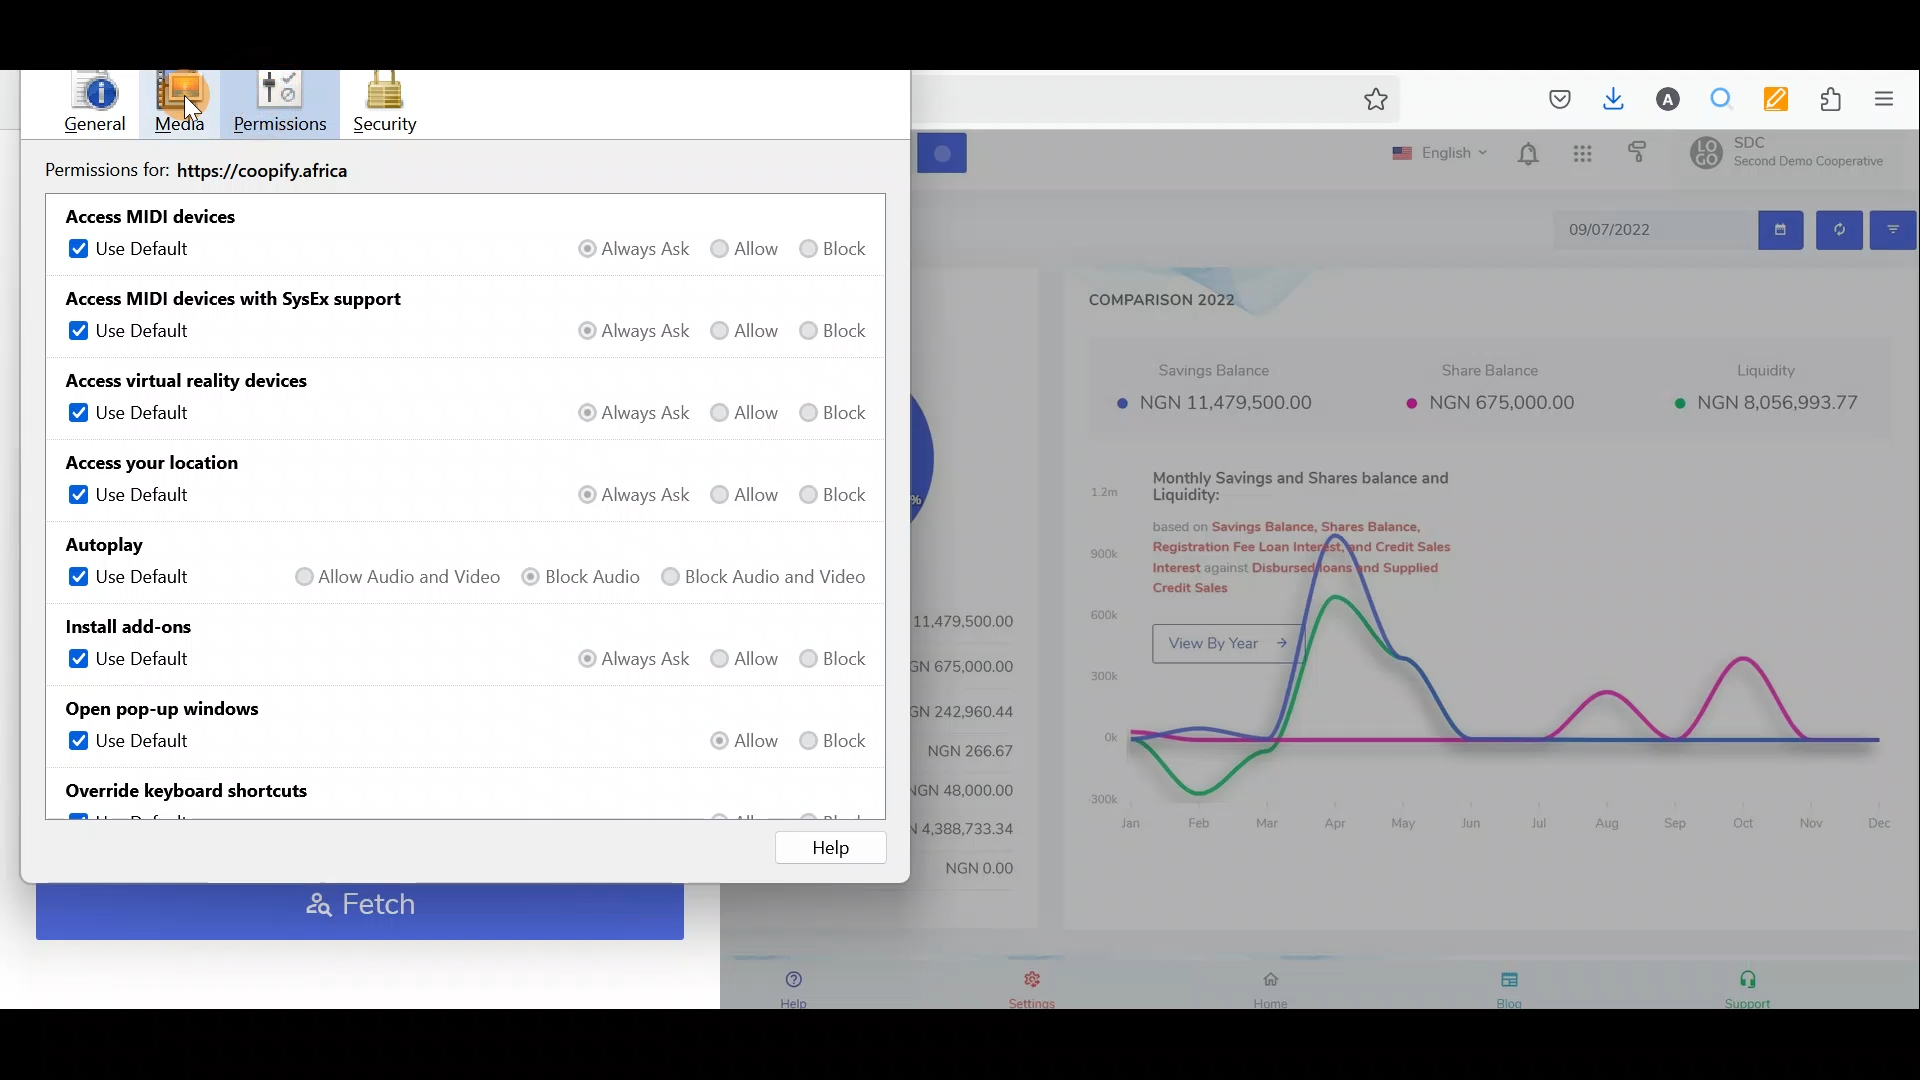 This screenshot has height=1080, width=1920. What do you see at coordinates (217, 165) in the screenshot?
I see `Permissions for https://coopify.africa` at bounding box center [217, 165].